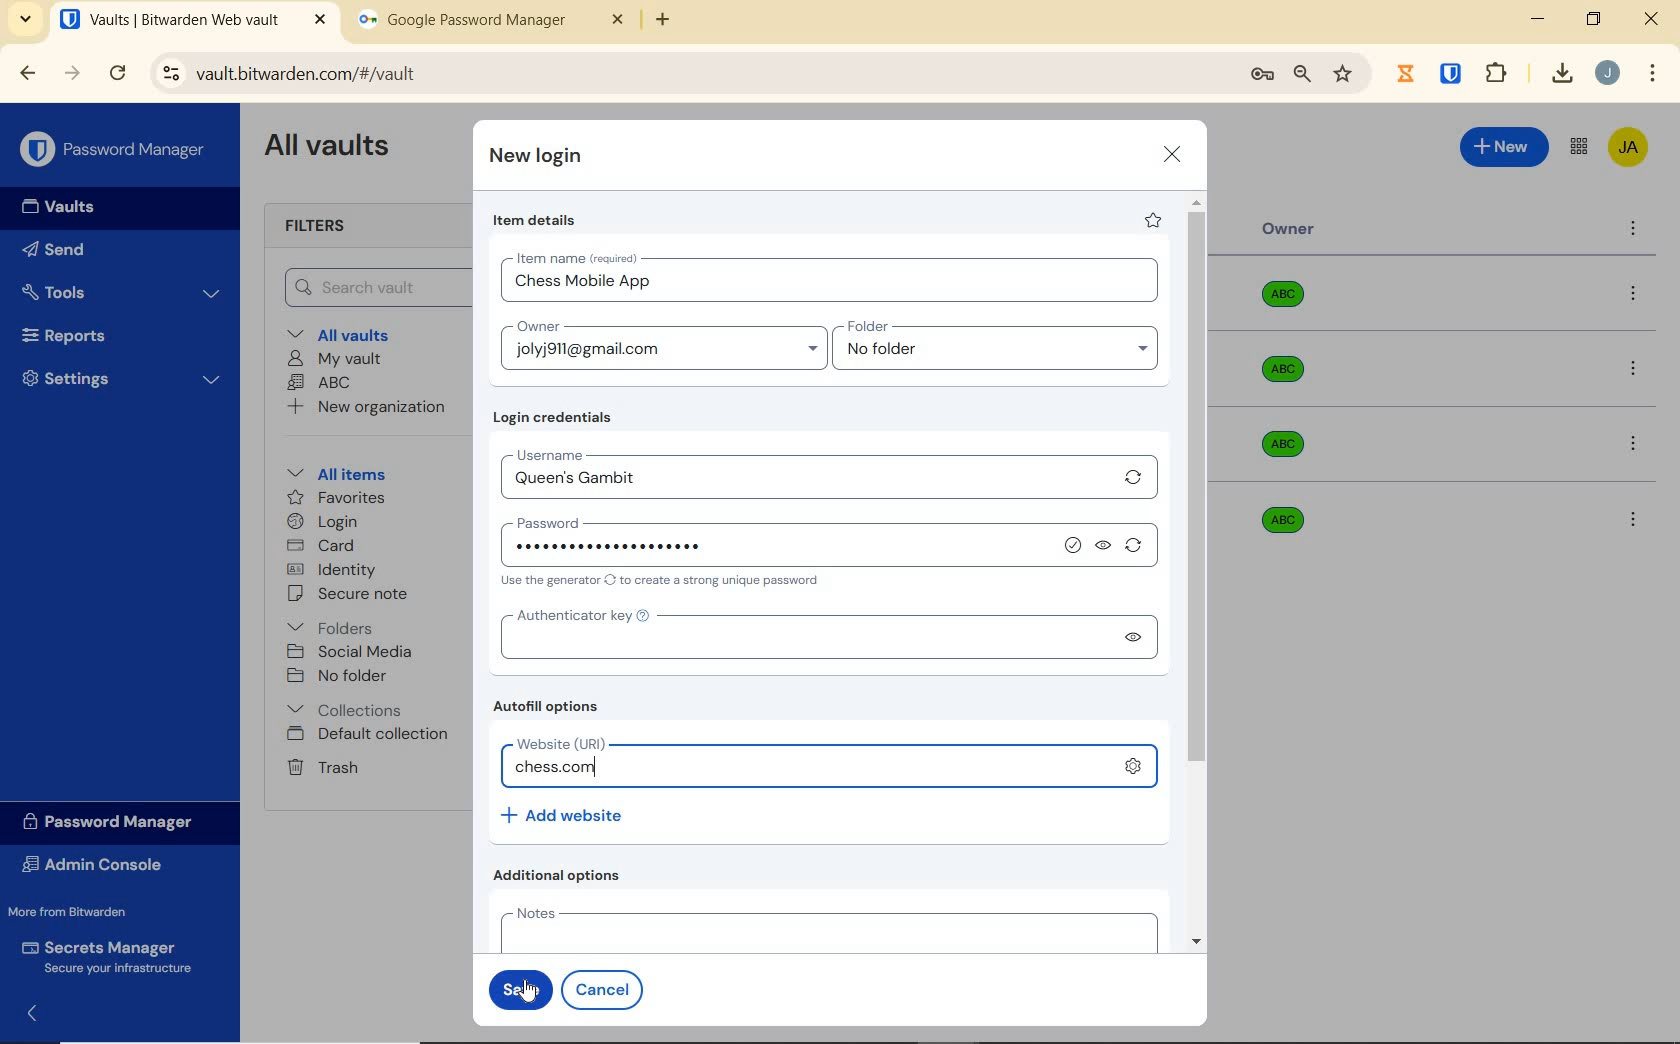 This screenshot has height=1044, width=1680. I want to click on Admin Console, so click(98, 867).